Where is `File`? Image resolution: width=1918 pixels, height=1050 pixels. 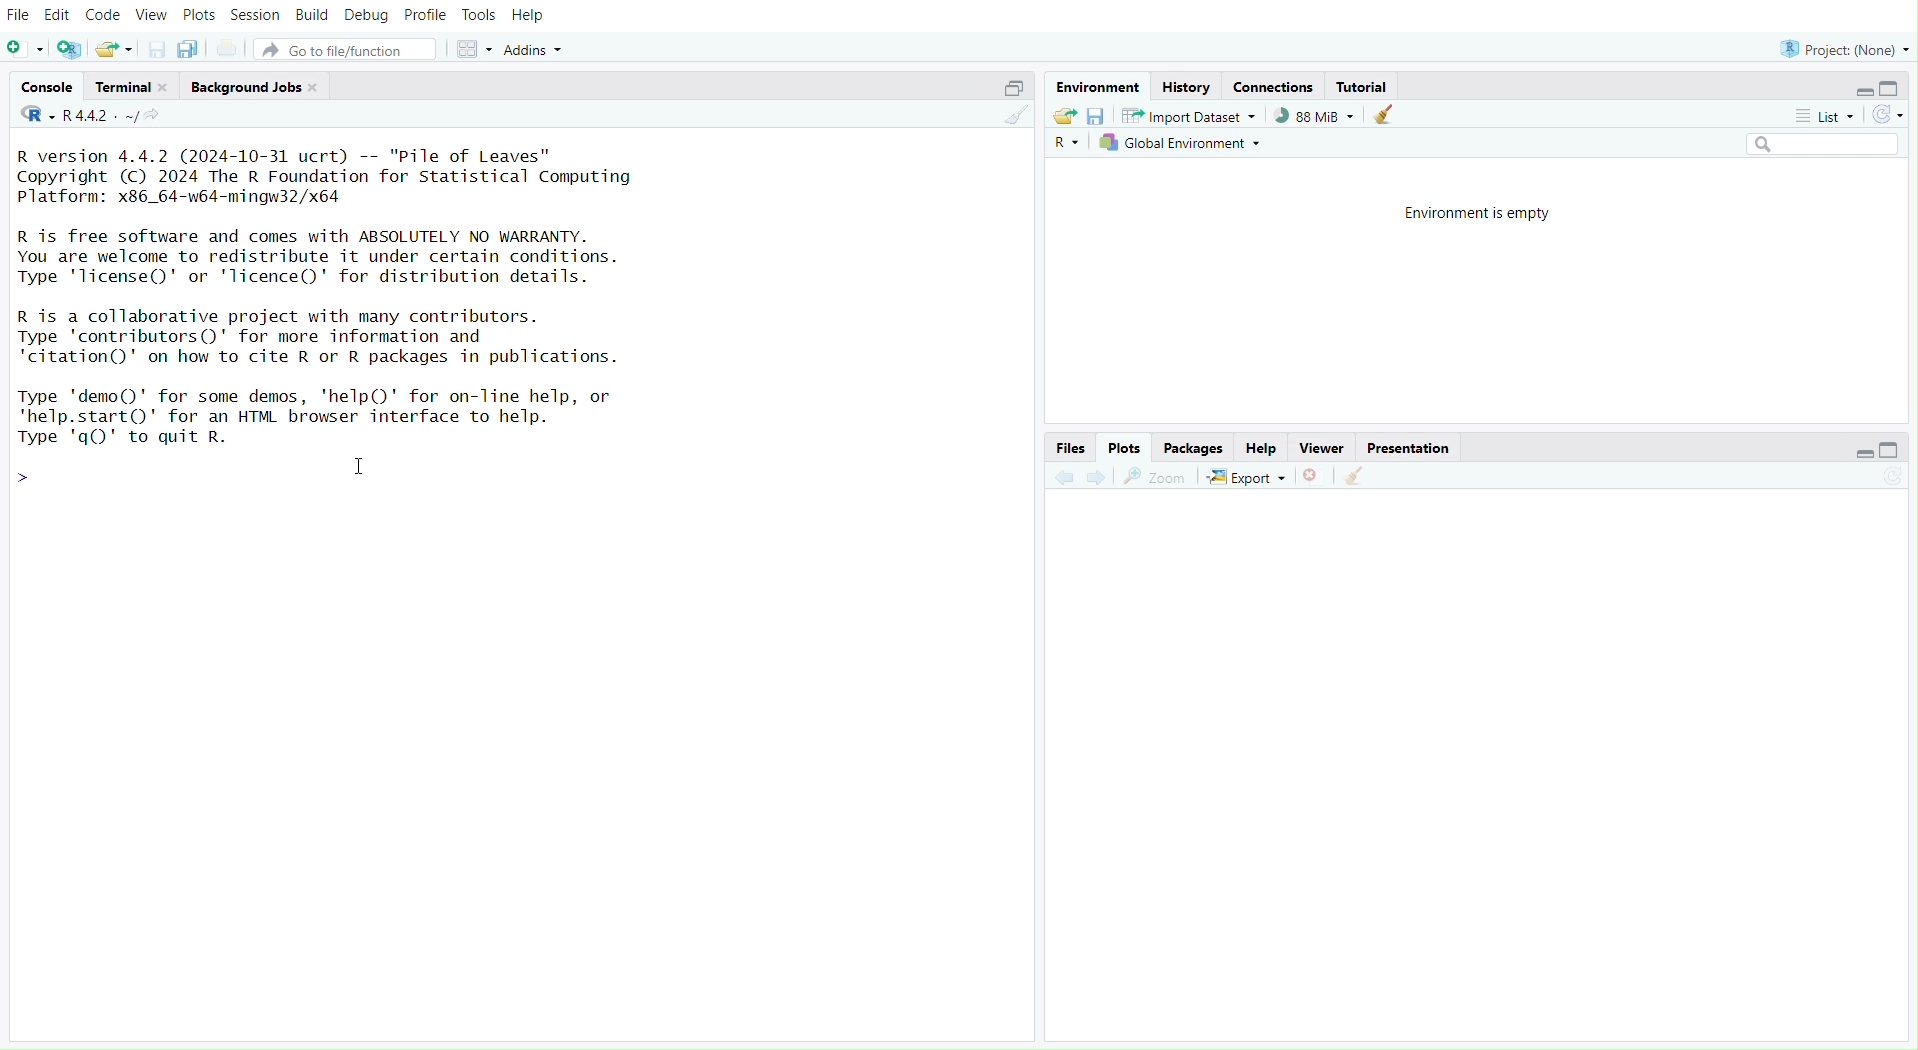 File is located at coordinates (21, 14).